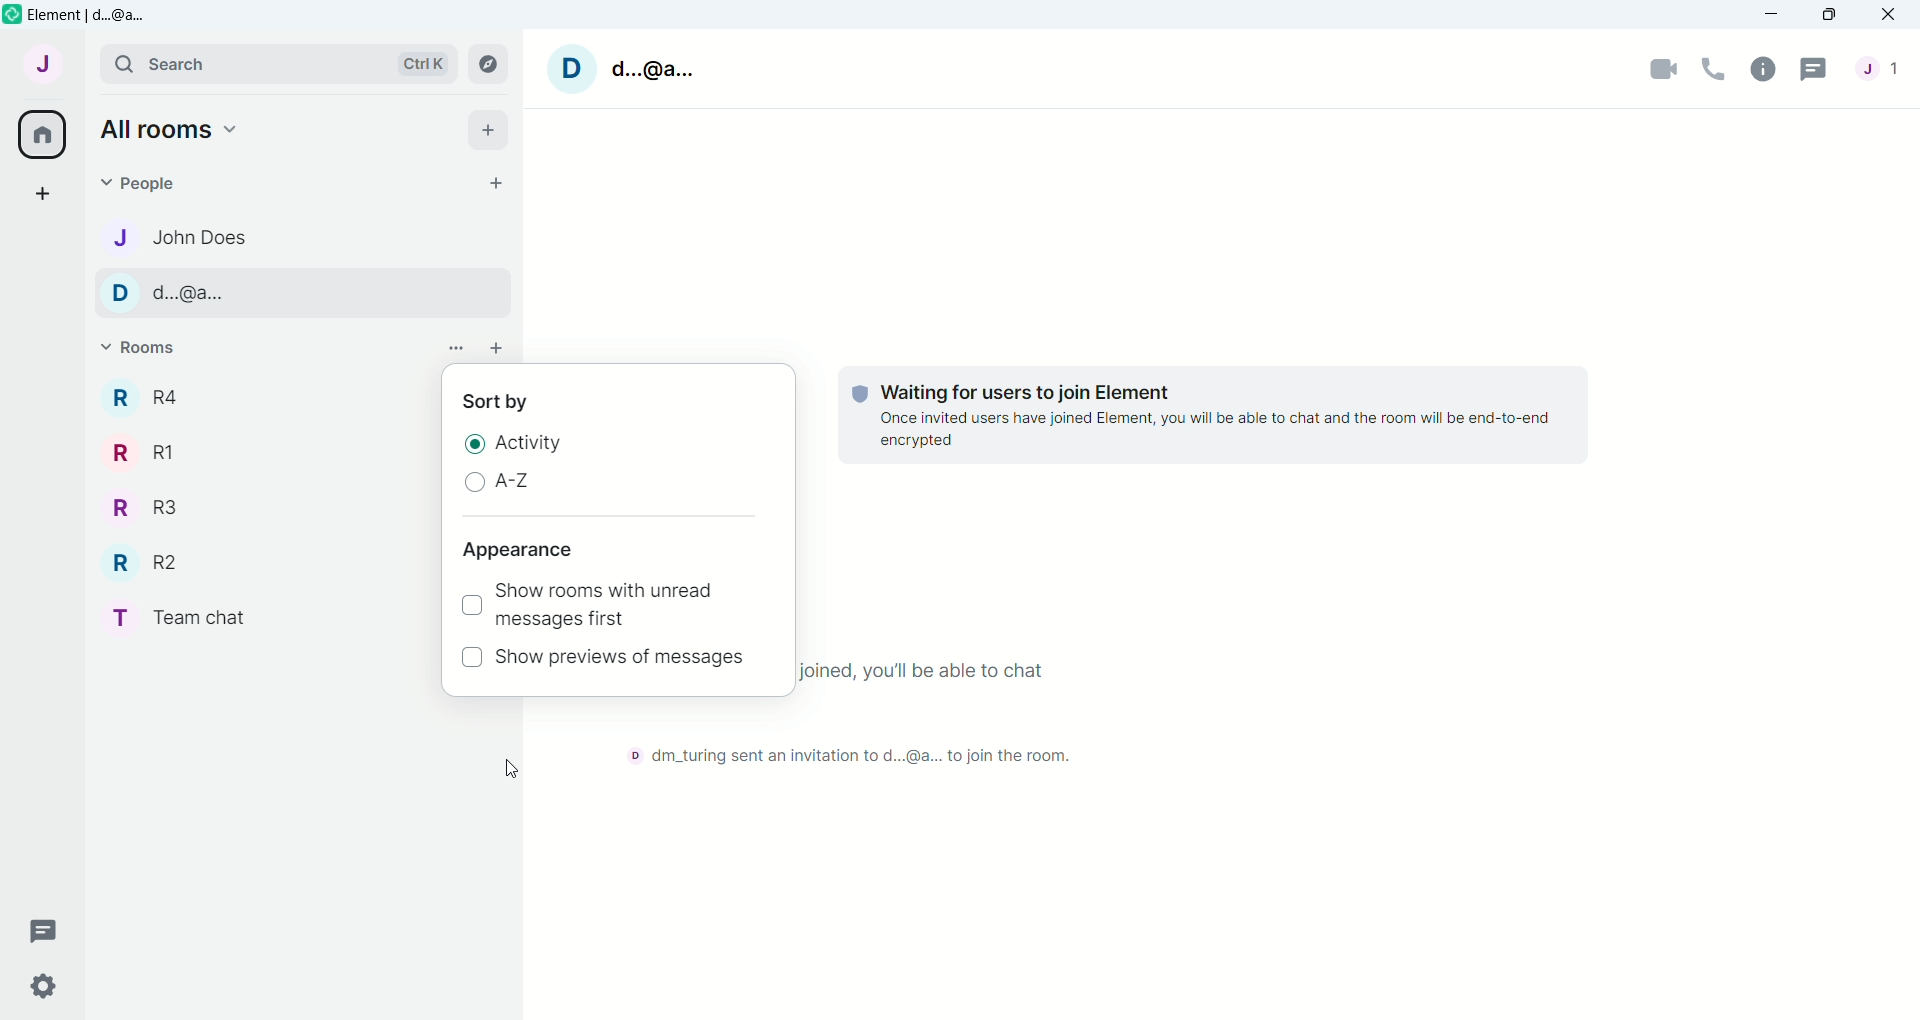  Describe the element at coordinates (1661, 68) in the screenshot. I see `Video Call` at that location.